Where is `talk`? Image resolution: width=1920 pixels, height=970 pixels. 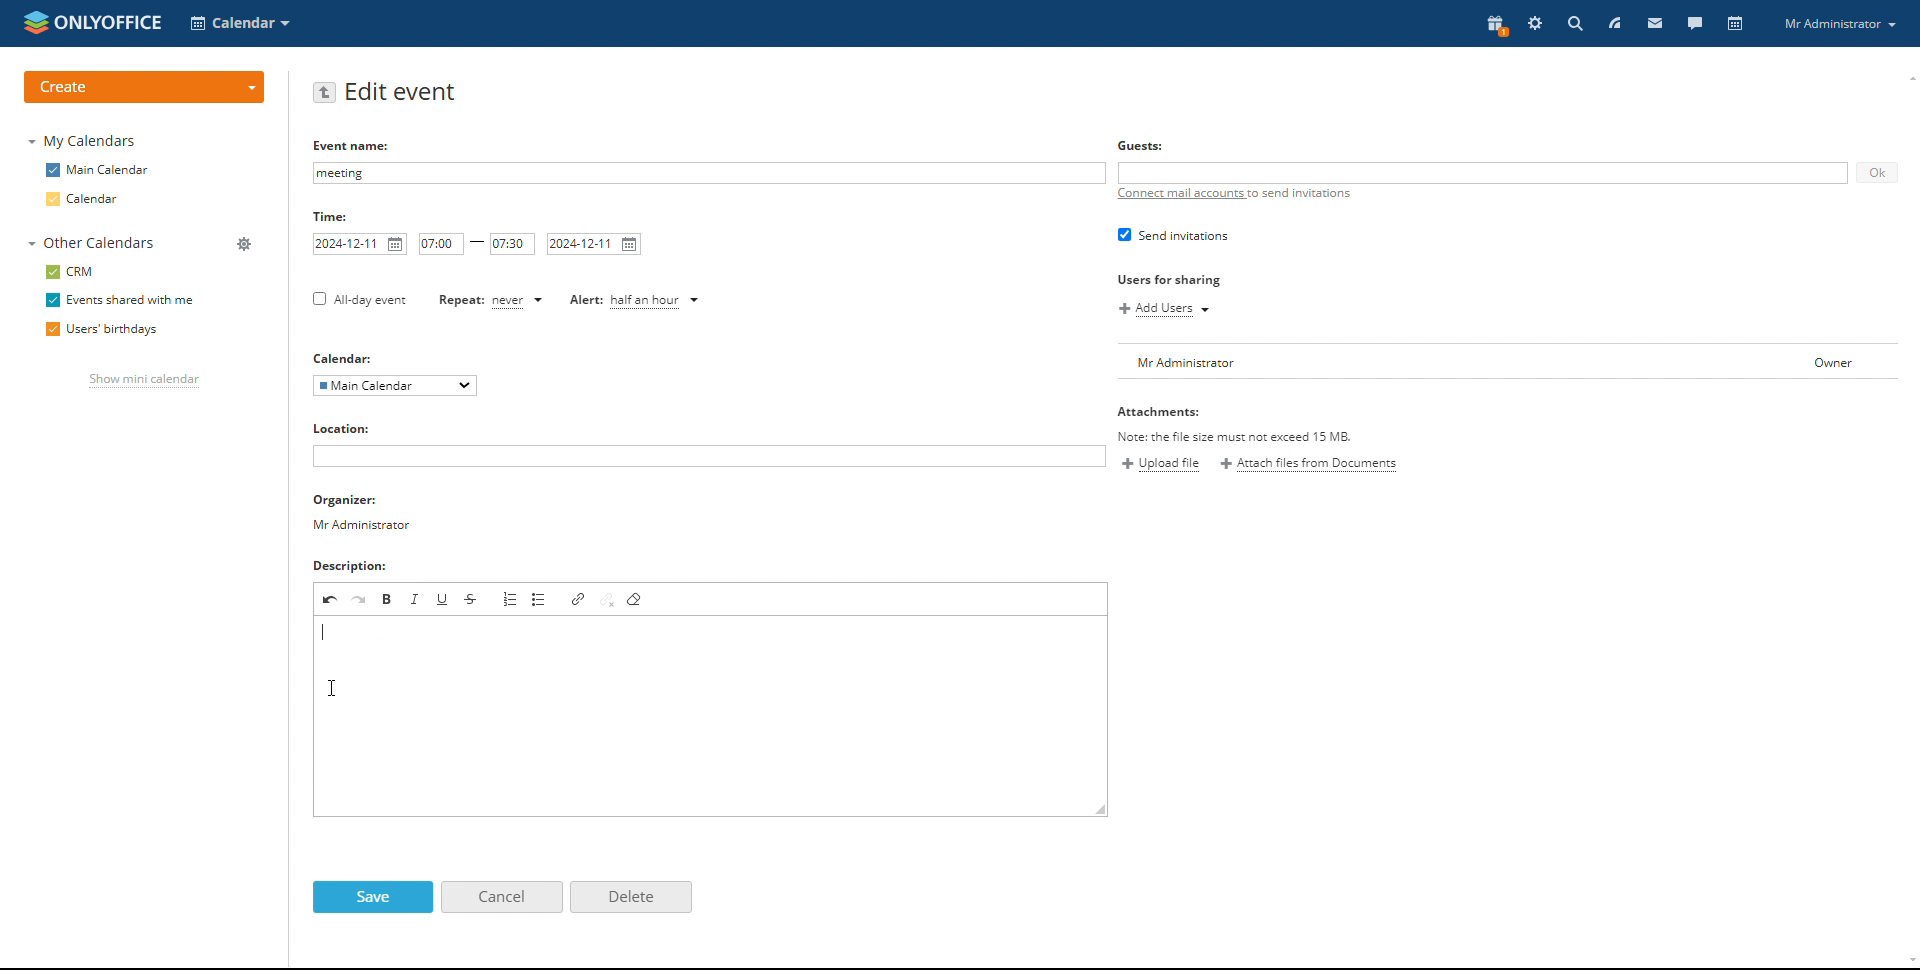 talk is located at coordinates (1695, 22).